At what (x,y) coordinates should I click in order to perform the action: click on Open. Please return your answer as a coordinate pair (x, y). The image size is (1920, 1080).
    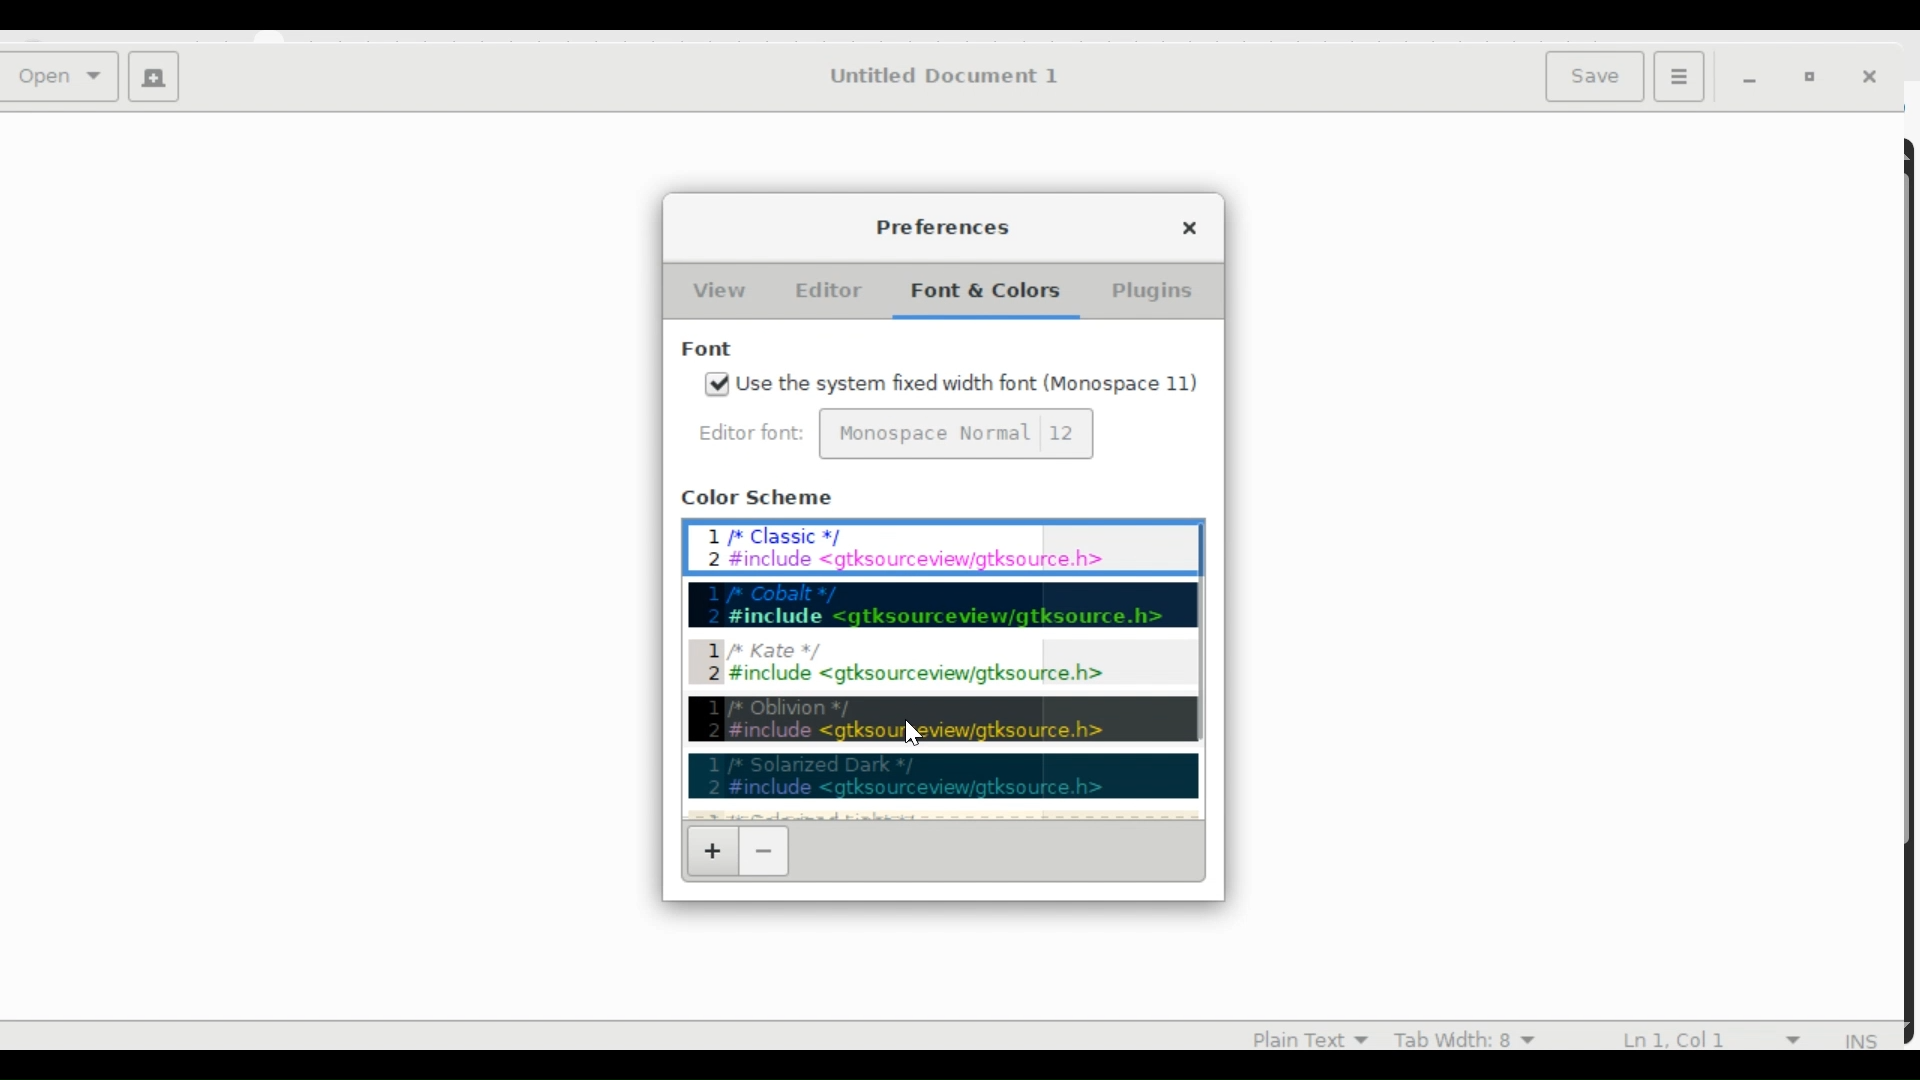
    Looking at the image, I should click on (64, 78).